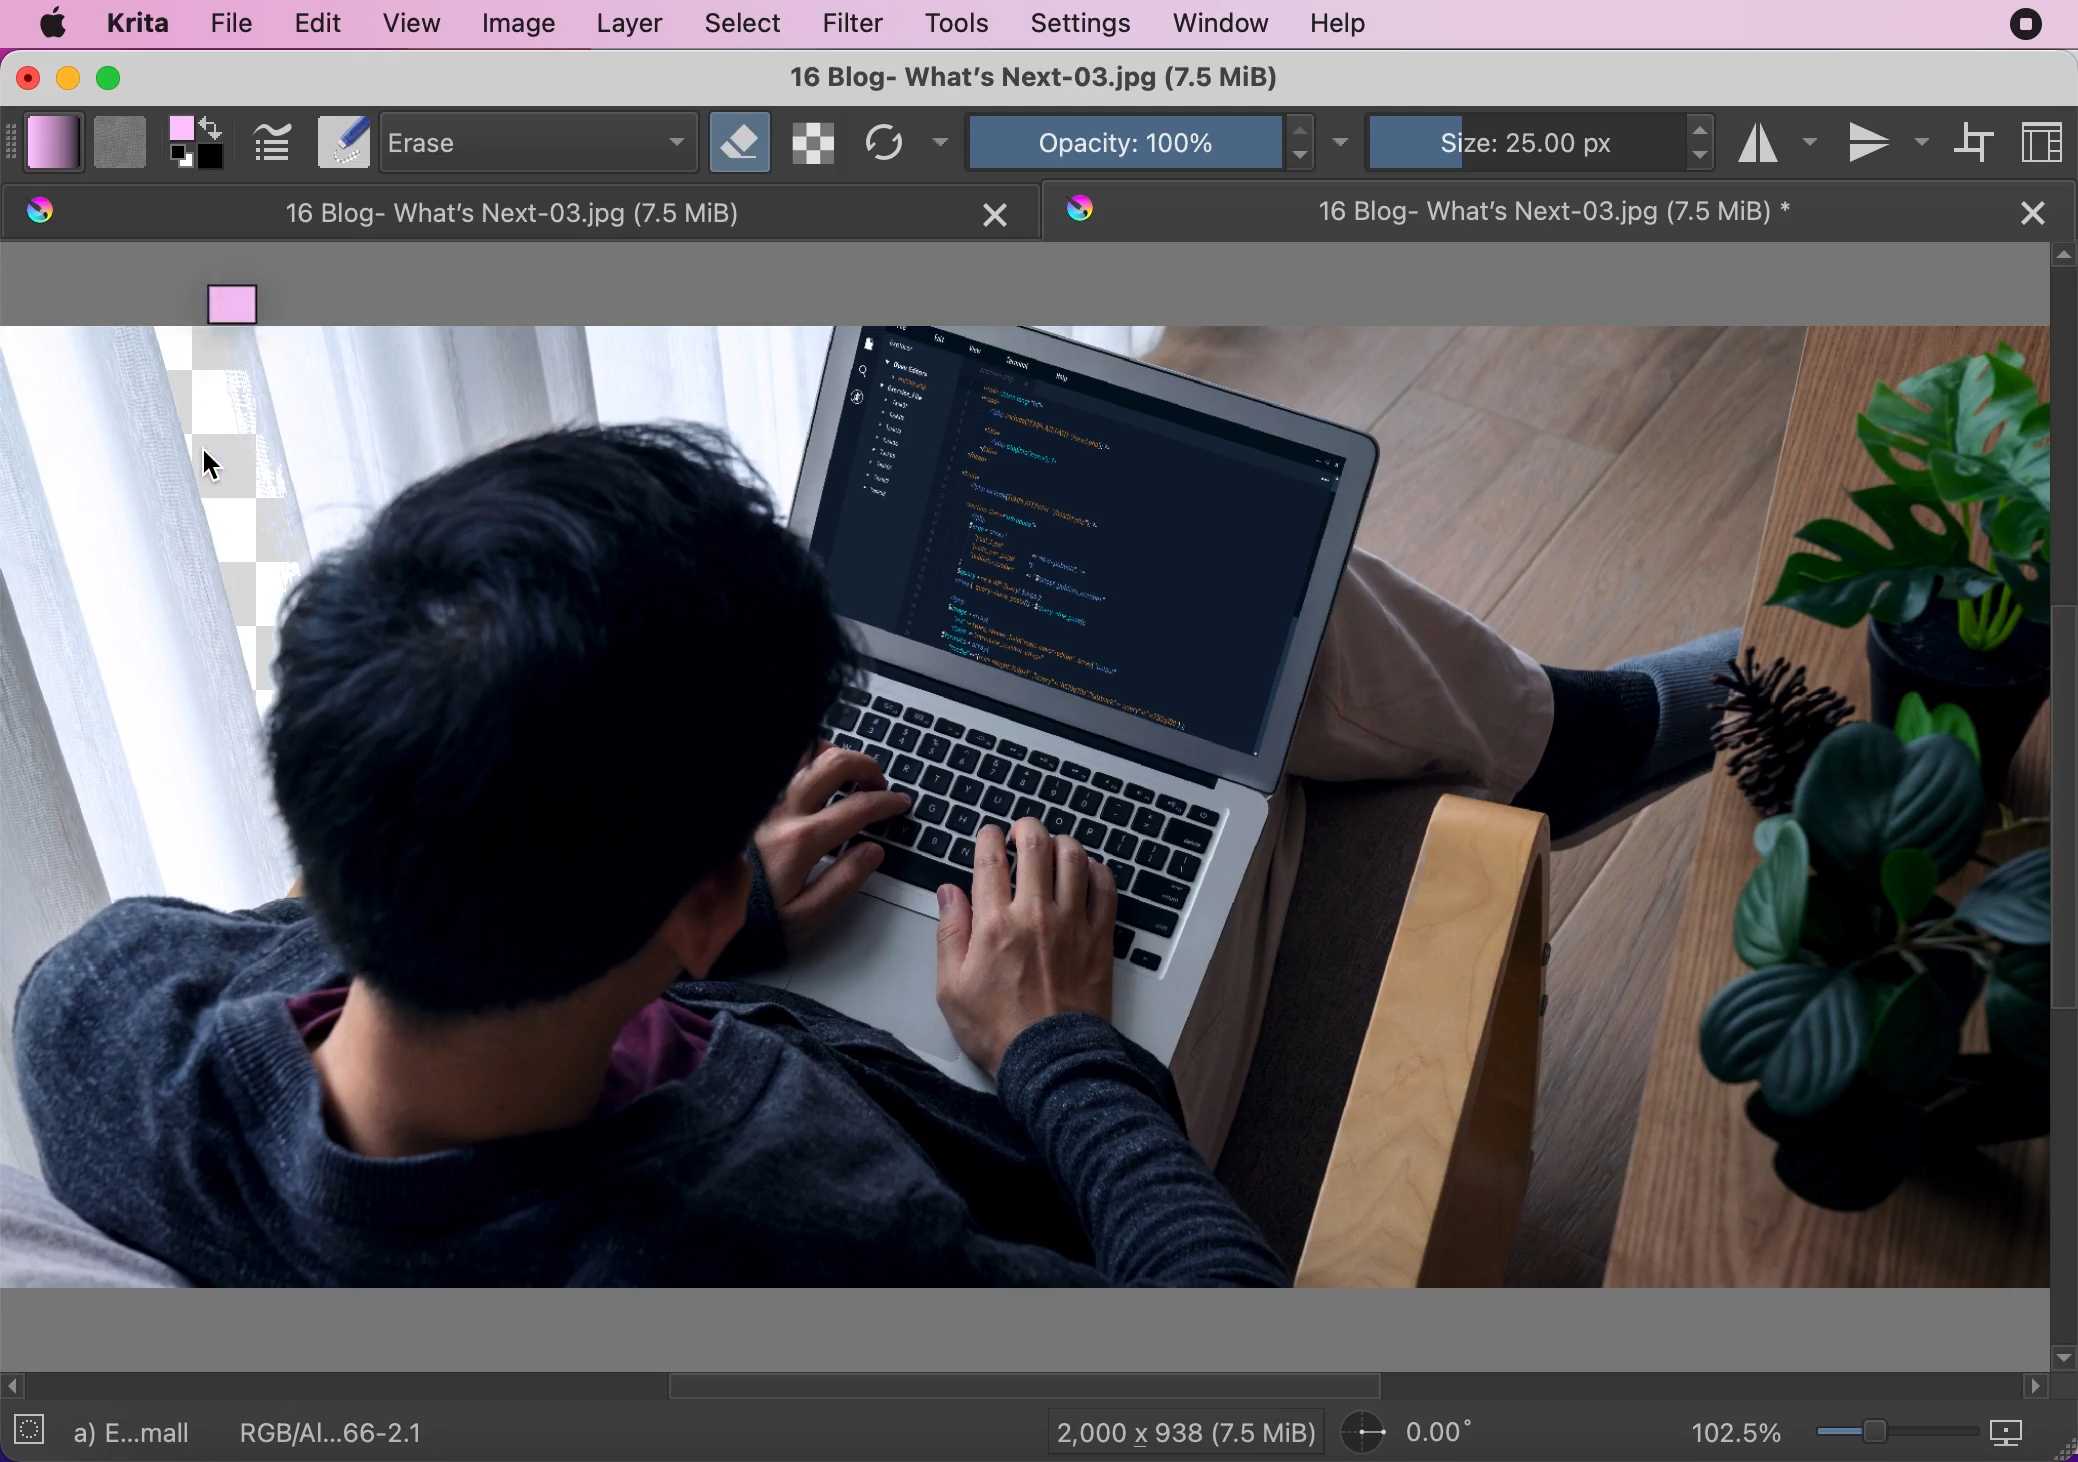  Describe the element at coordinates (1884, 142) in the screenshot. I see `vertical mirror tool` at that location.